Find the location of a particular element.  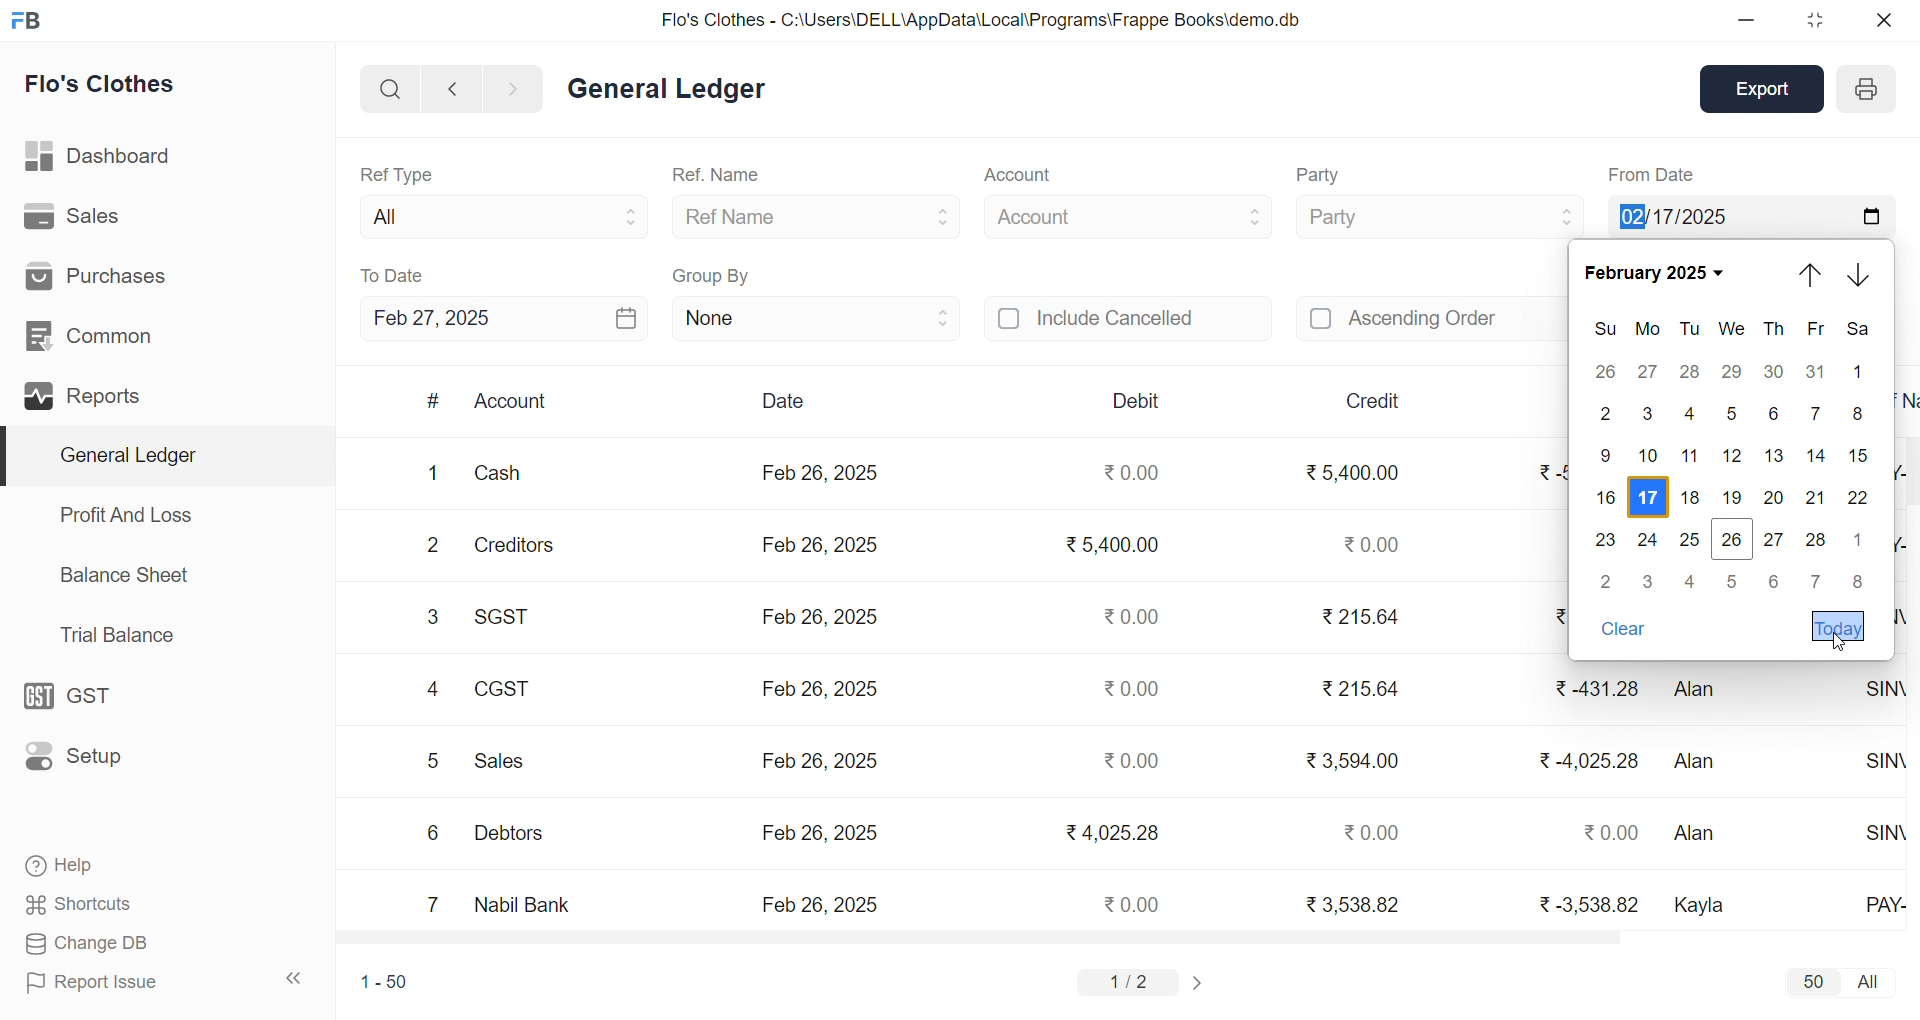

Setup is located at coordinates (79, 757).